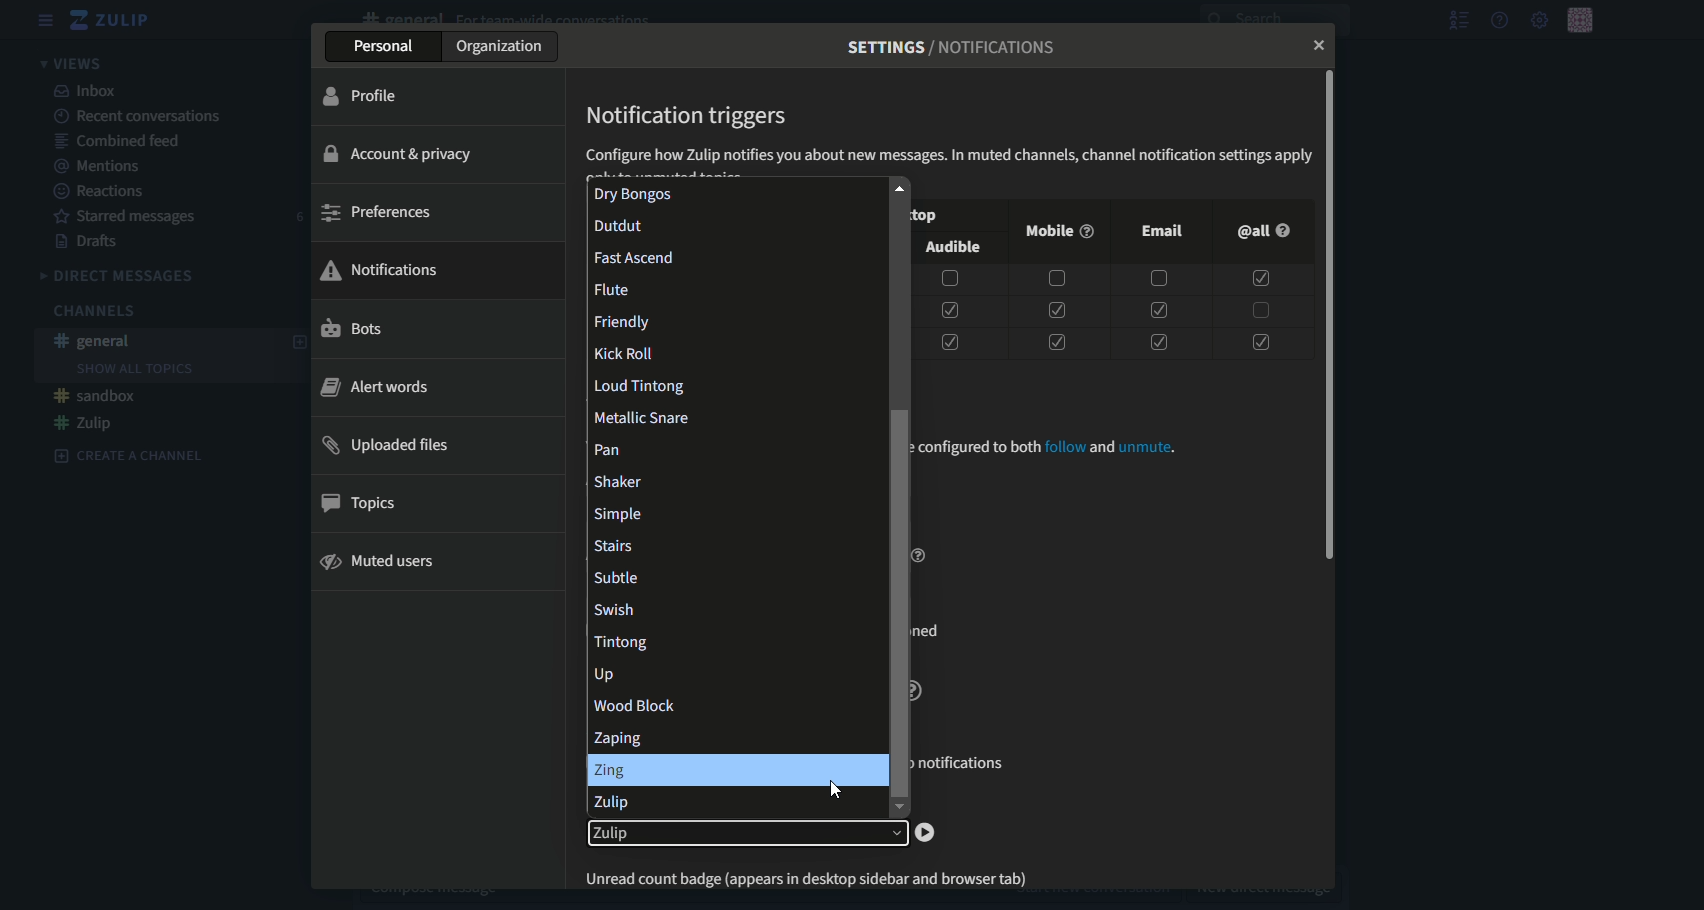 This screenshot has height=910, width=1704. What do you see at coordinates (733, 577) in the screenshot?
I see `subtle` at bounding box center [733, 577].